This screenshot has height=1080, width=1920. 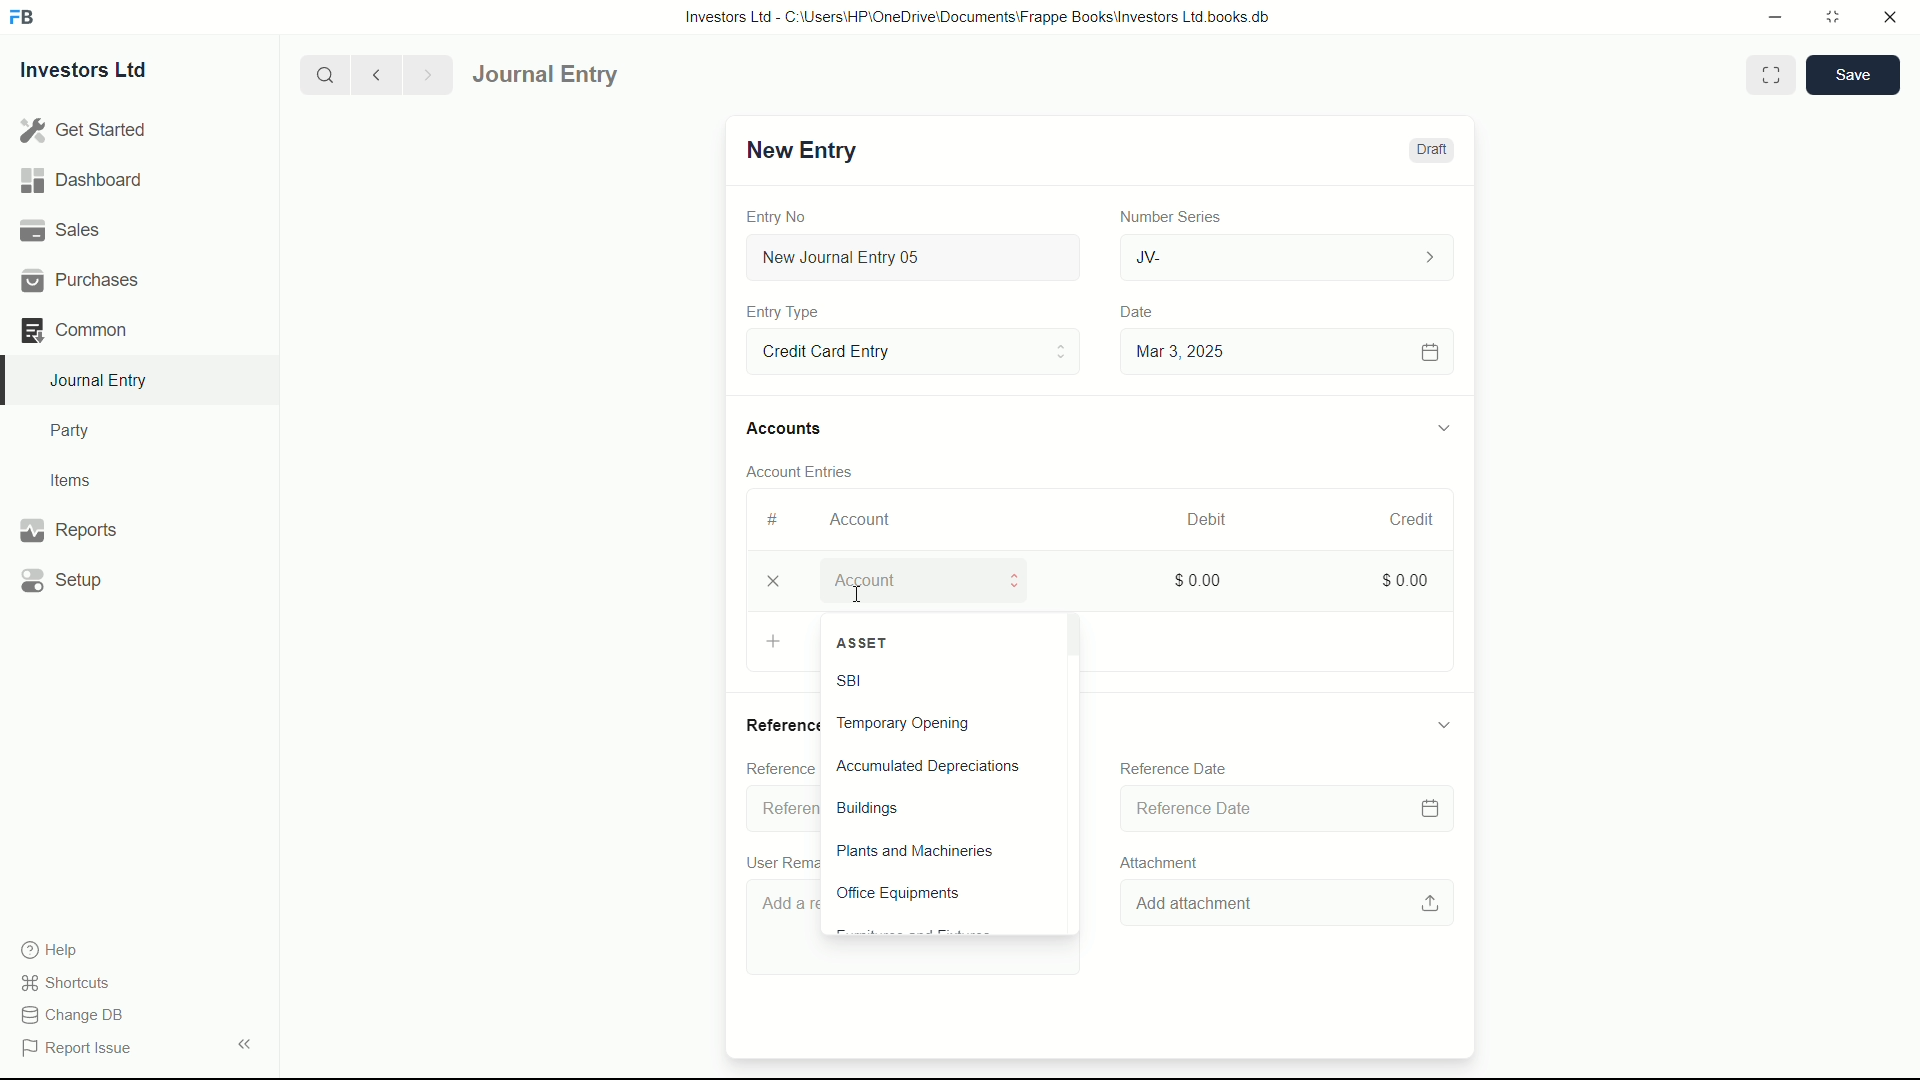 What do you see at coordinates (780, 930) in the screenshot?
I see `Add a remark` at bounding box center [780, 930].